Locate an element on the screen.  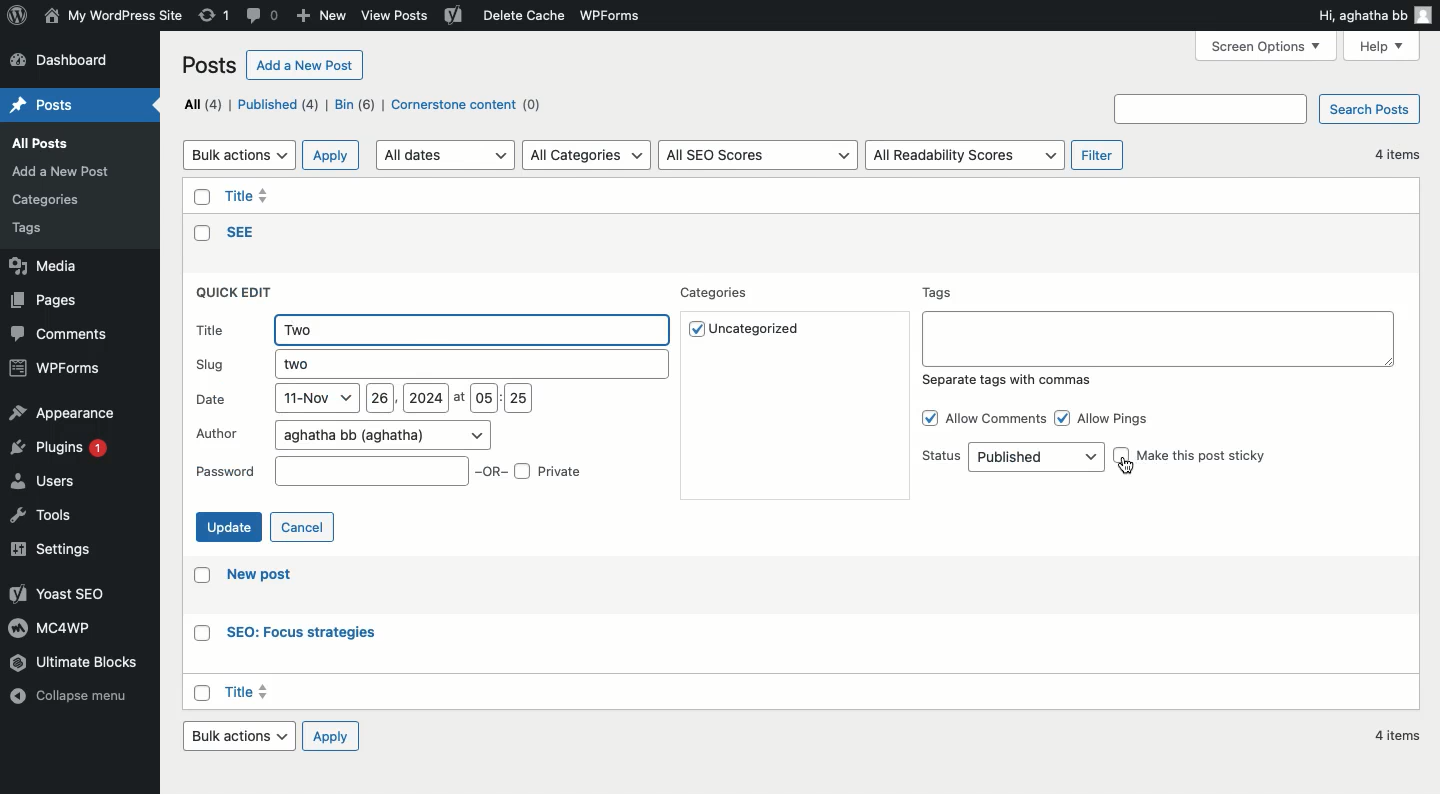
Post is located at coordinates (49, 105).